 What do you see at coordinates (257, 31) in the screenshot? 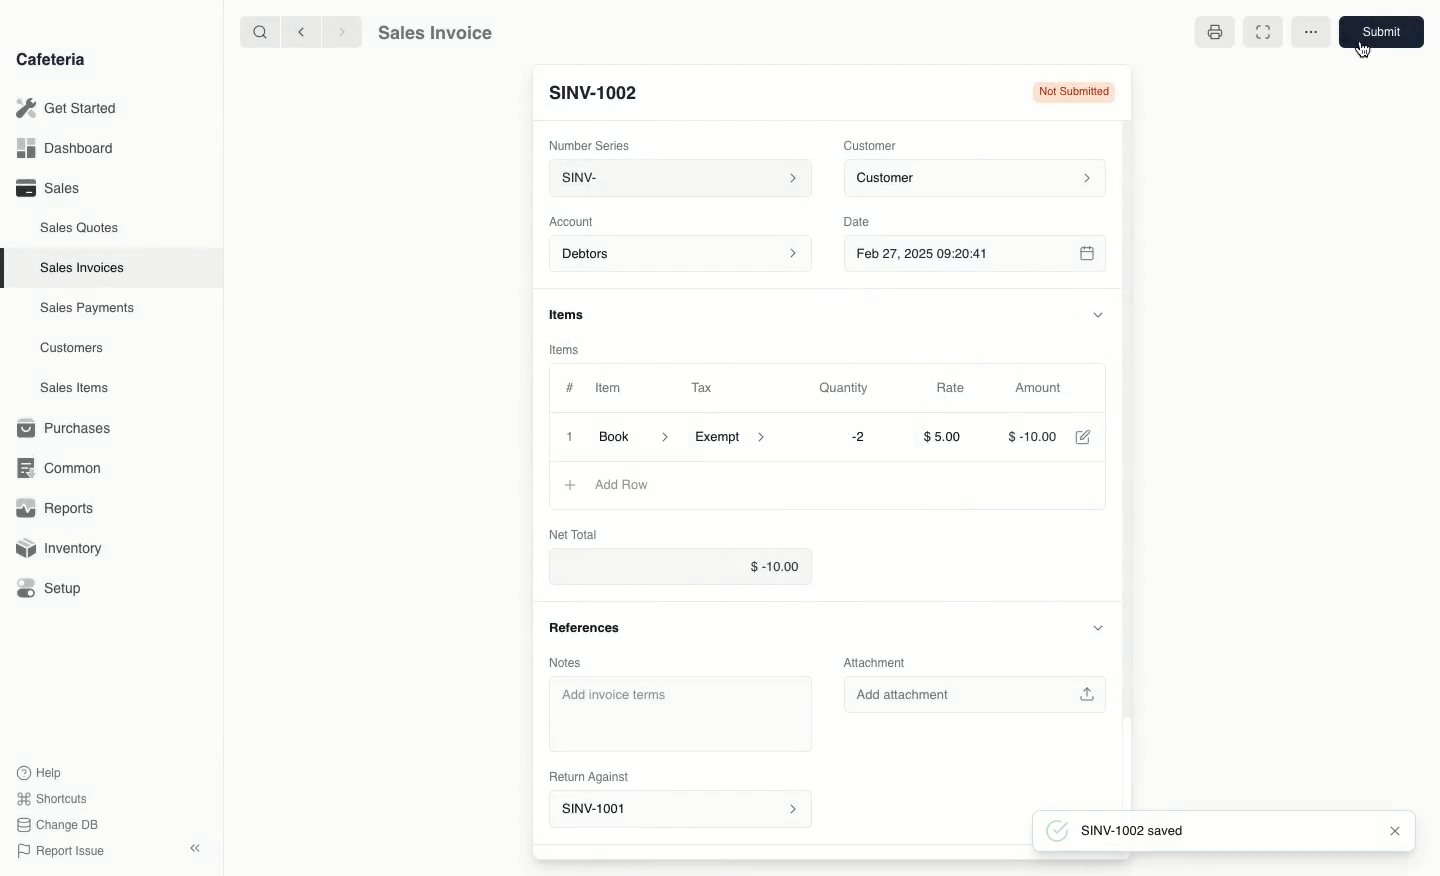
I see `search` at bounding box center [257, 31].